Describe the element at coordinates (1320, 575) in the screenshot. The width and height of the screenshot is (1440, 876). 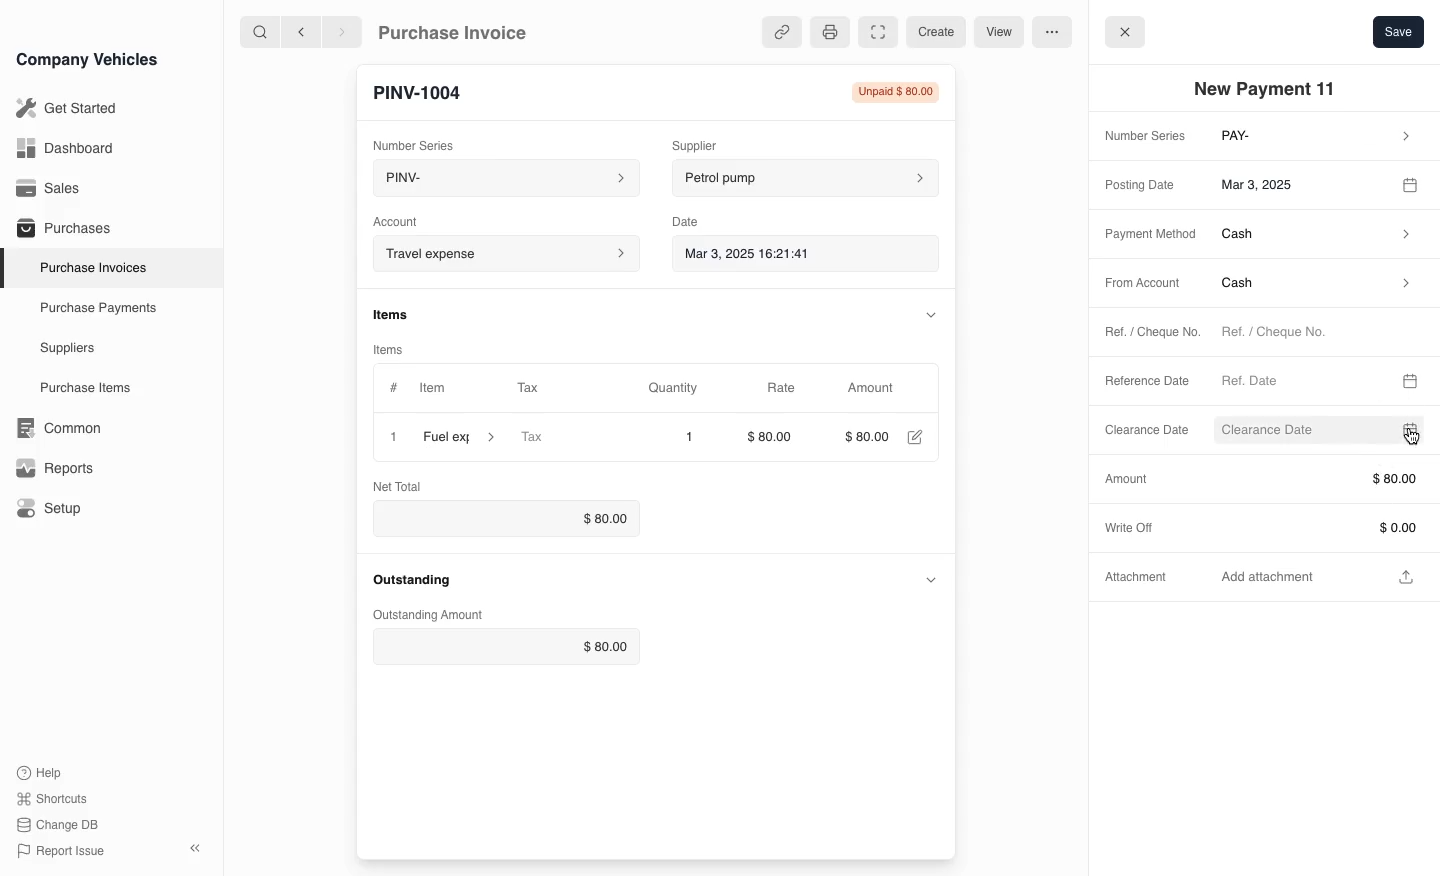
I see ` Add attachment` at that location.